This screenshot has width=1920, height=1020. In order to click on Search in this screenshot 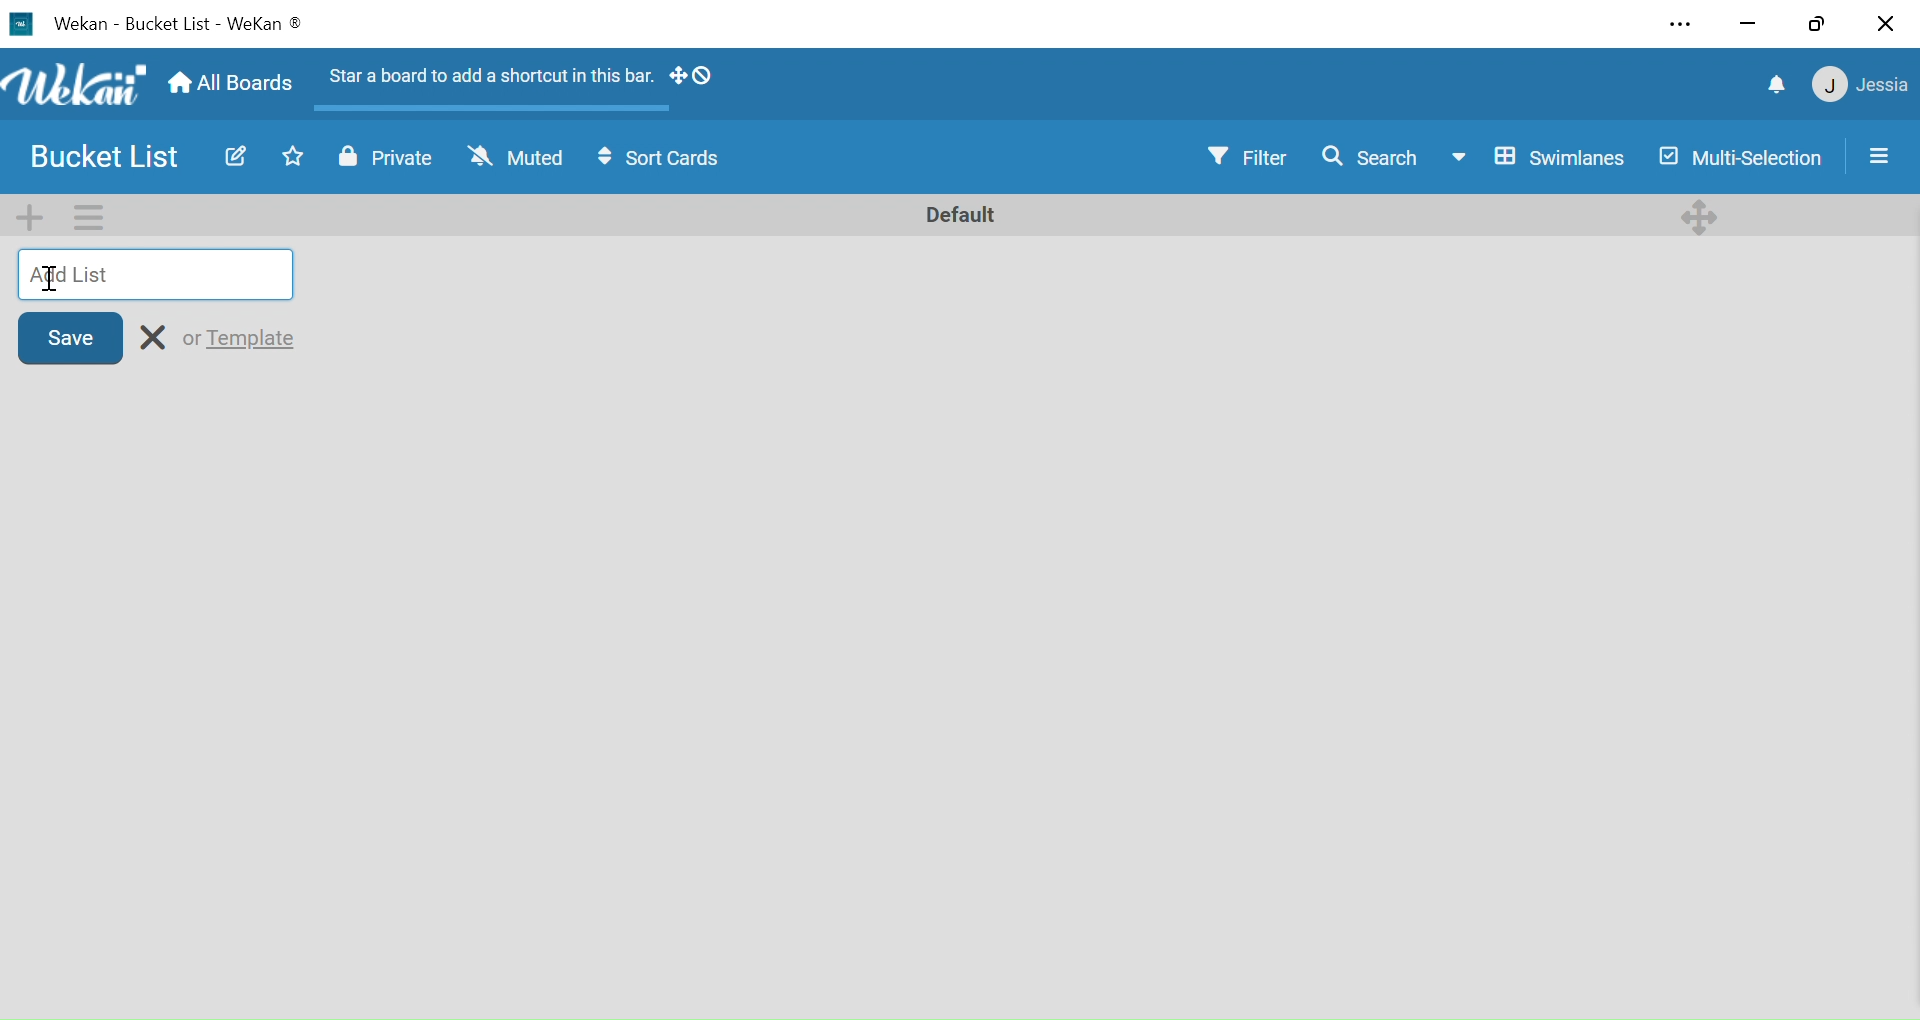, I will do `click(1369, 156)`.